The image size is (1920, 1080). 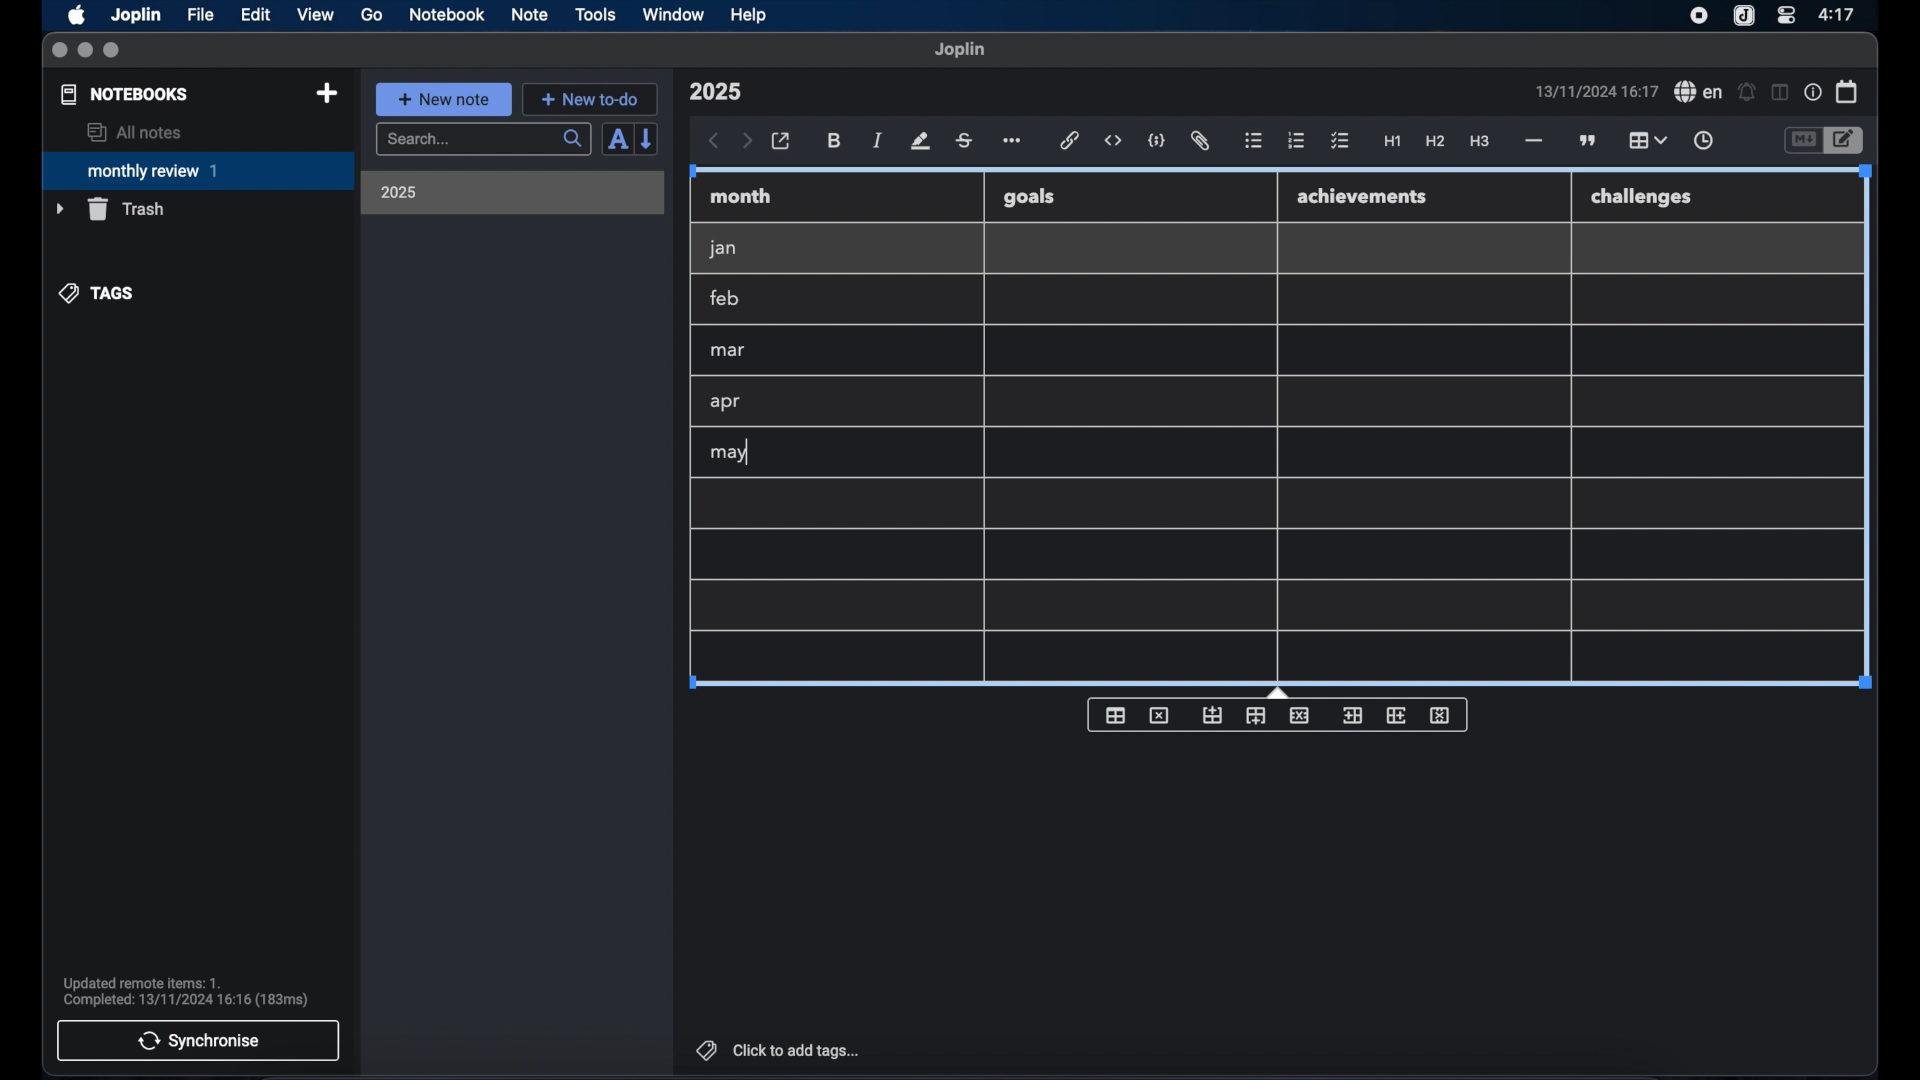 I want to click on joplin, so click(x=960, y=49).